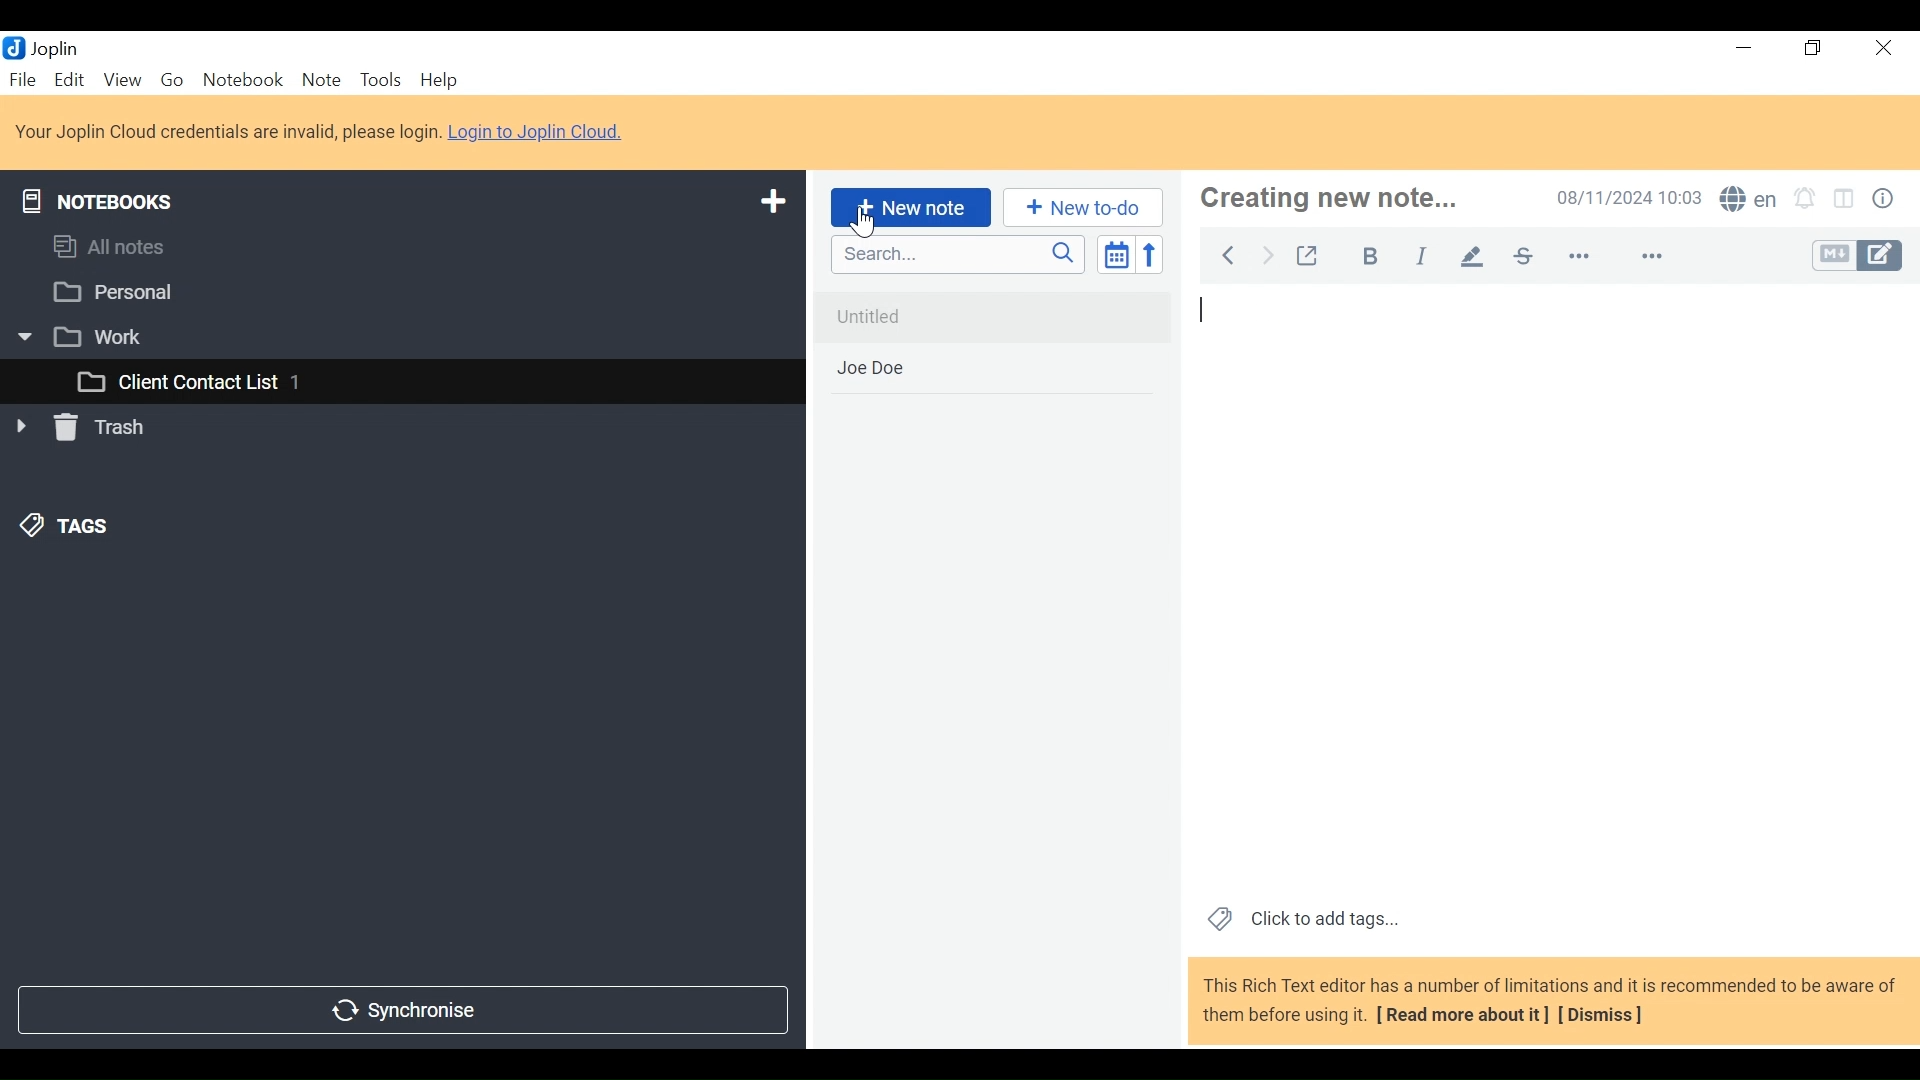 This screenshot has height=1080, width=1920. I want to click on Spell checker, so click(1748, 198).